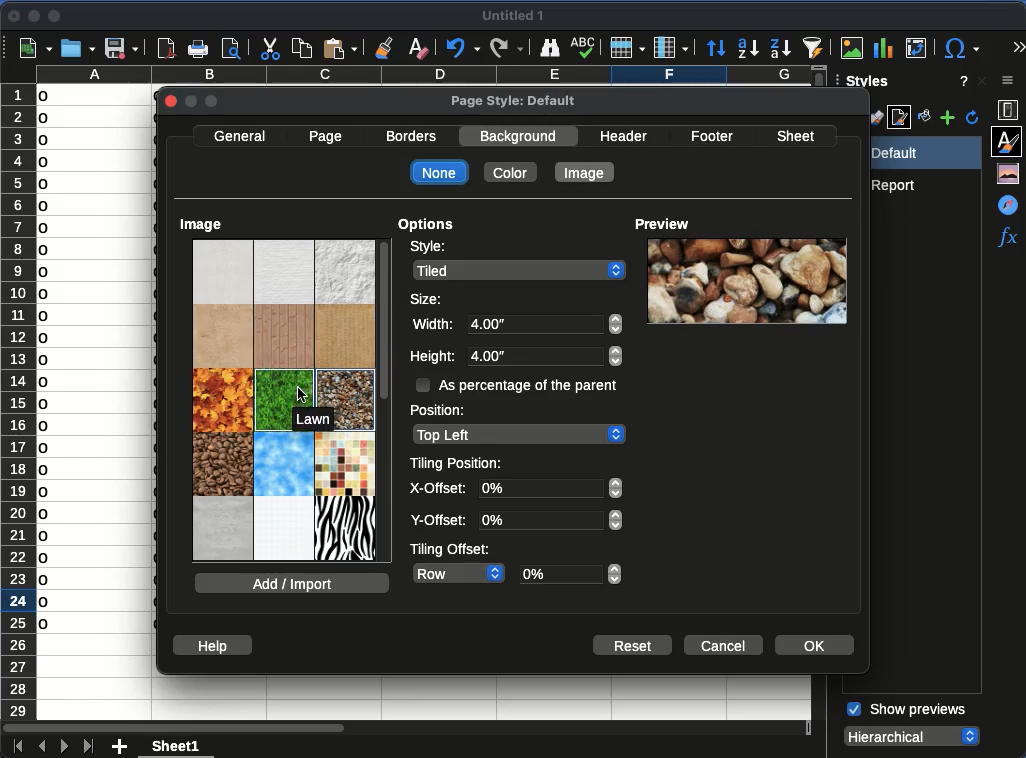  What do you see at coordinates (547, 339) in the screenshot?
I see `4.00` at bounding box center [547, 339].